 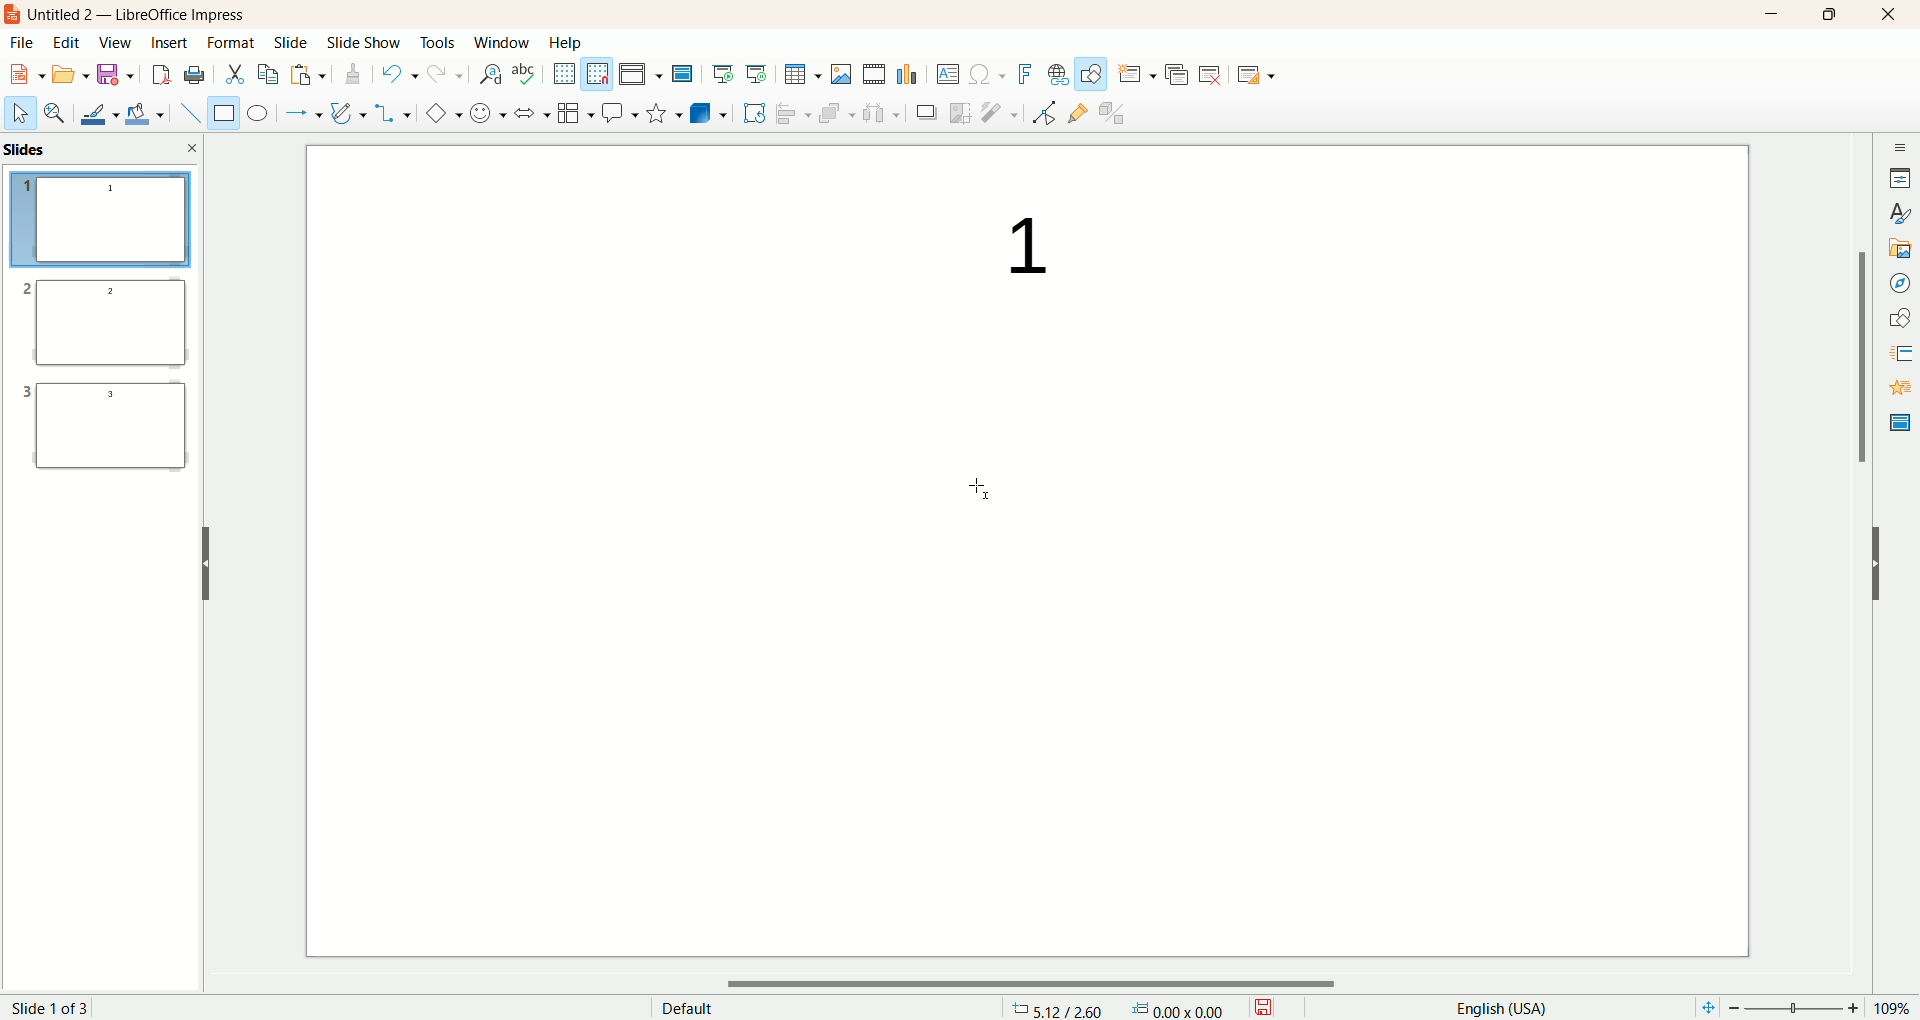 I want to click on symbol shapes, so click(x=484, y=114).